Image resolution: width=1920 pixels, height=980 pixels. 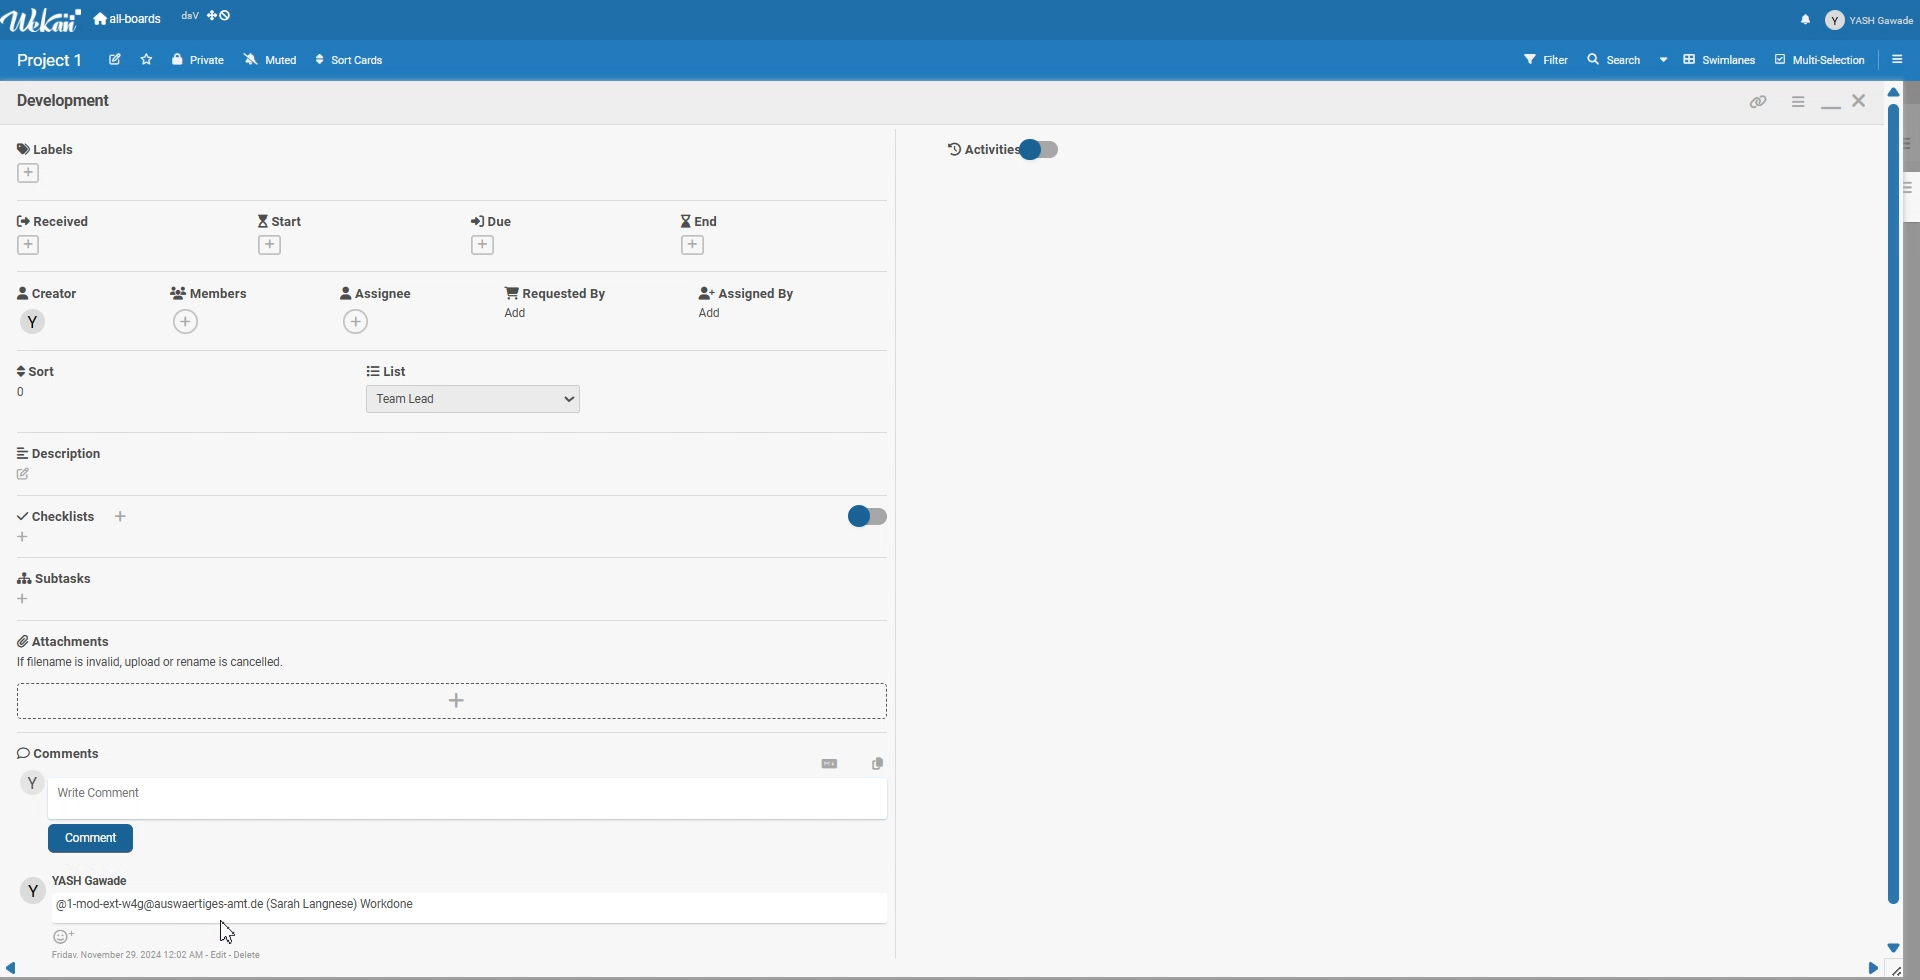 What do you see at coordinates (453, 702) in the screenshot?
I see `Add Attachments` at bounding box center [453, 702].